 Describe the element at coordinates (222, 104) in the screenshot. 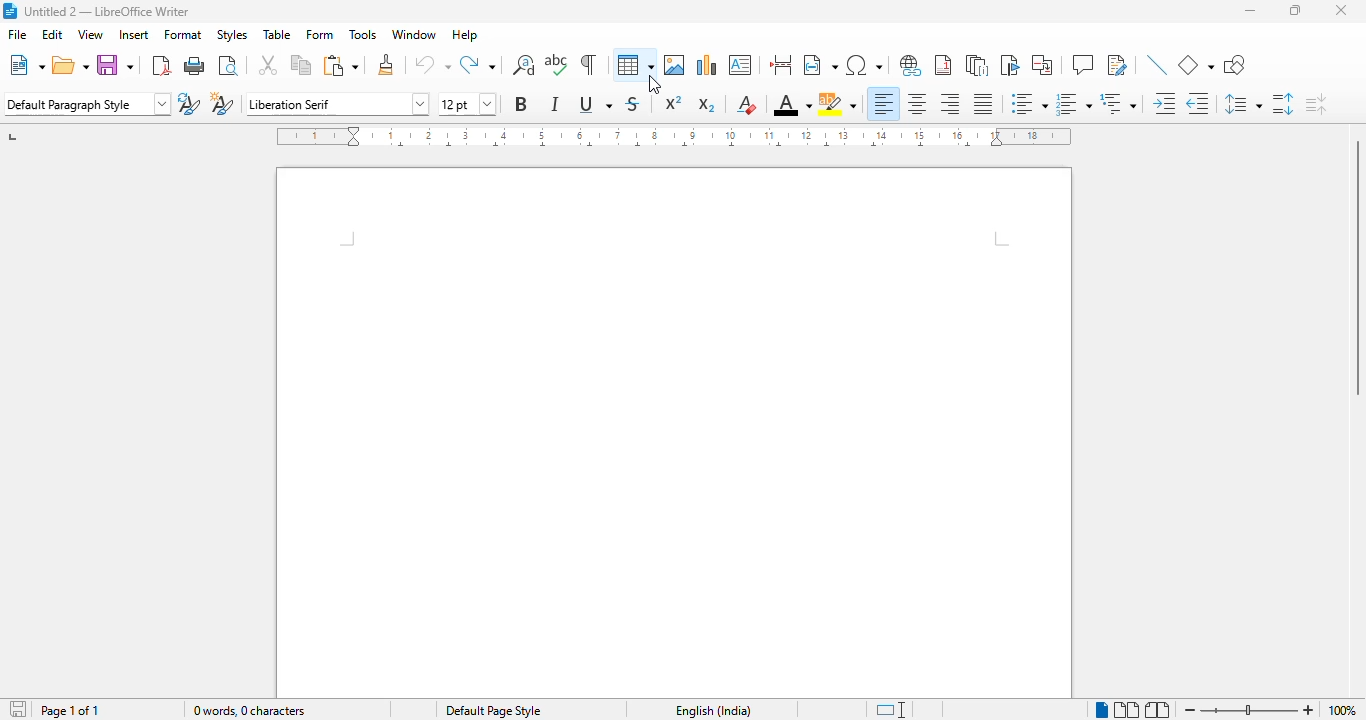

I see `new style from selection` at that location.